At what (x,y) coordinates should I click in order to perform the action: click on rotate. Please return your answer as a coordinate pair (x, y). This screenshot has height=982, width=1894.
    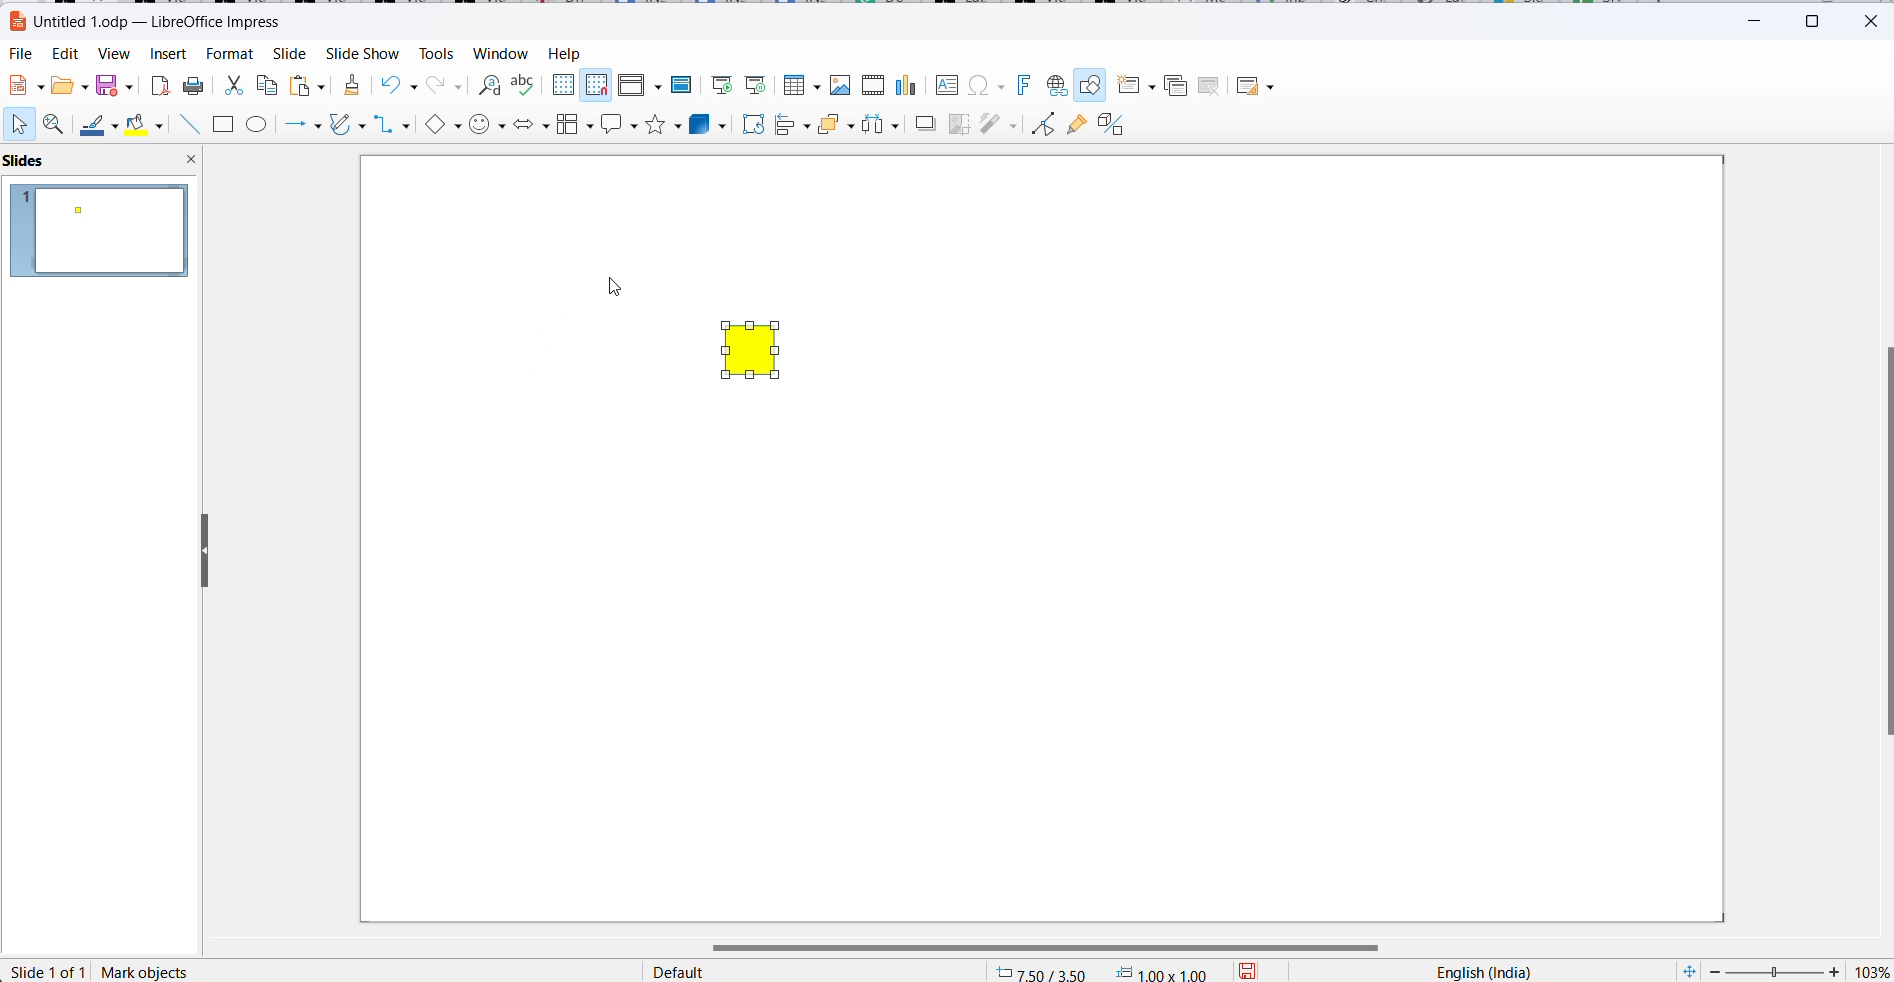
    Looking at the image, I should click on (750, 125).